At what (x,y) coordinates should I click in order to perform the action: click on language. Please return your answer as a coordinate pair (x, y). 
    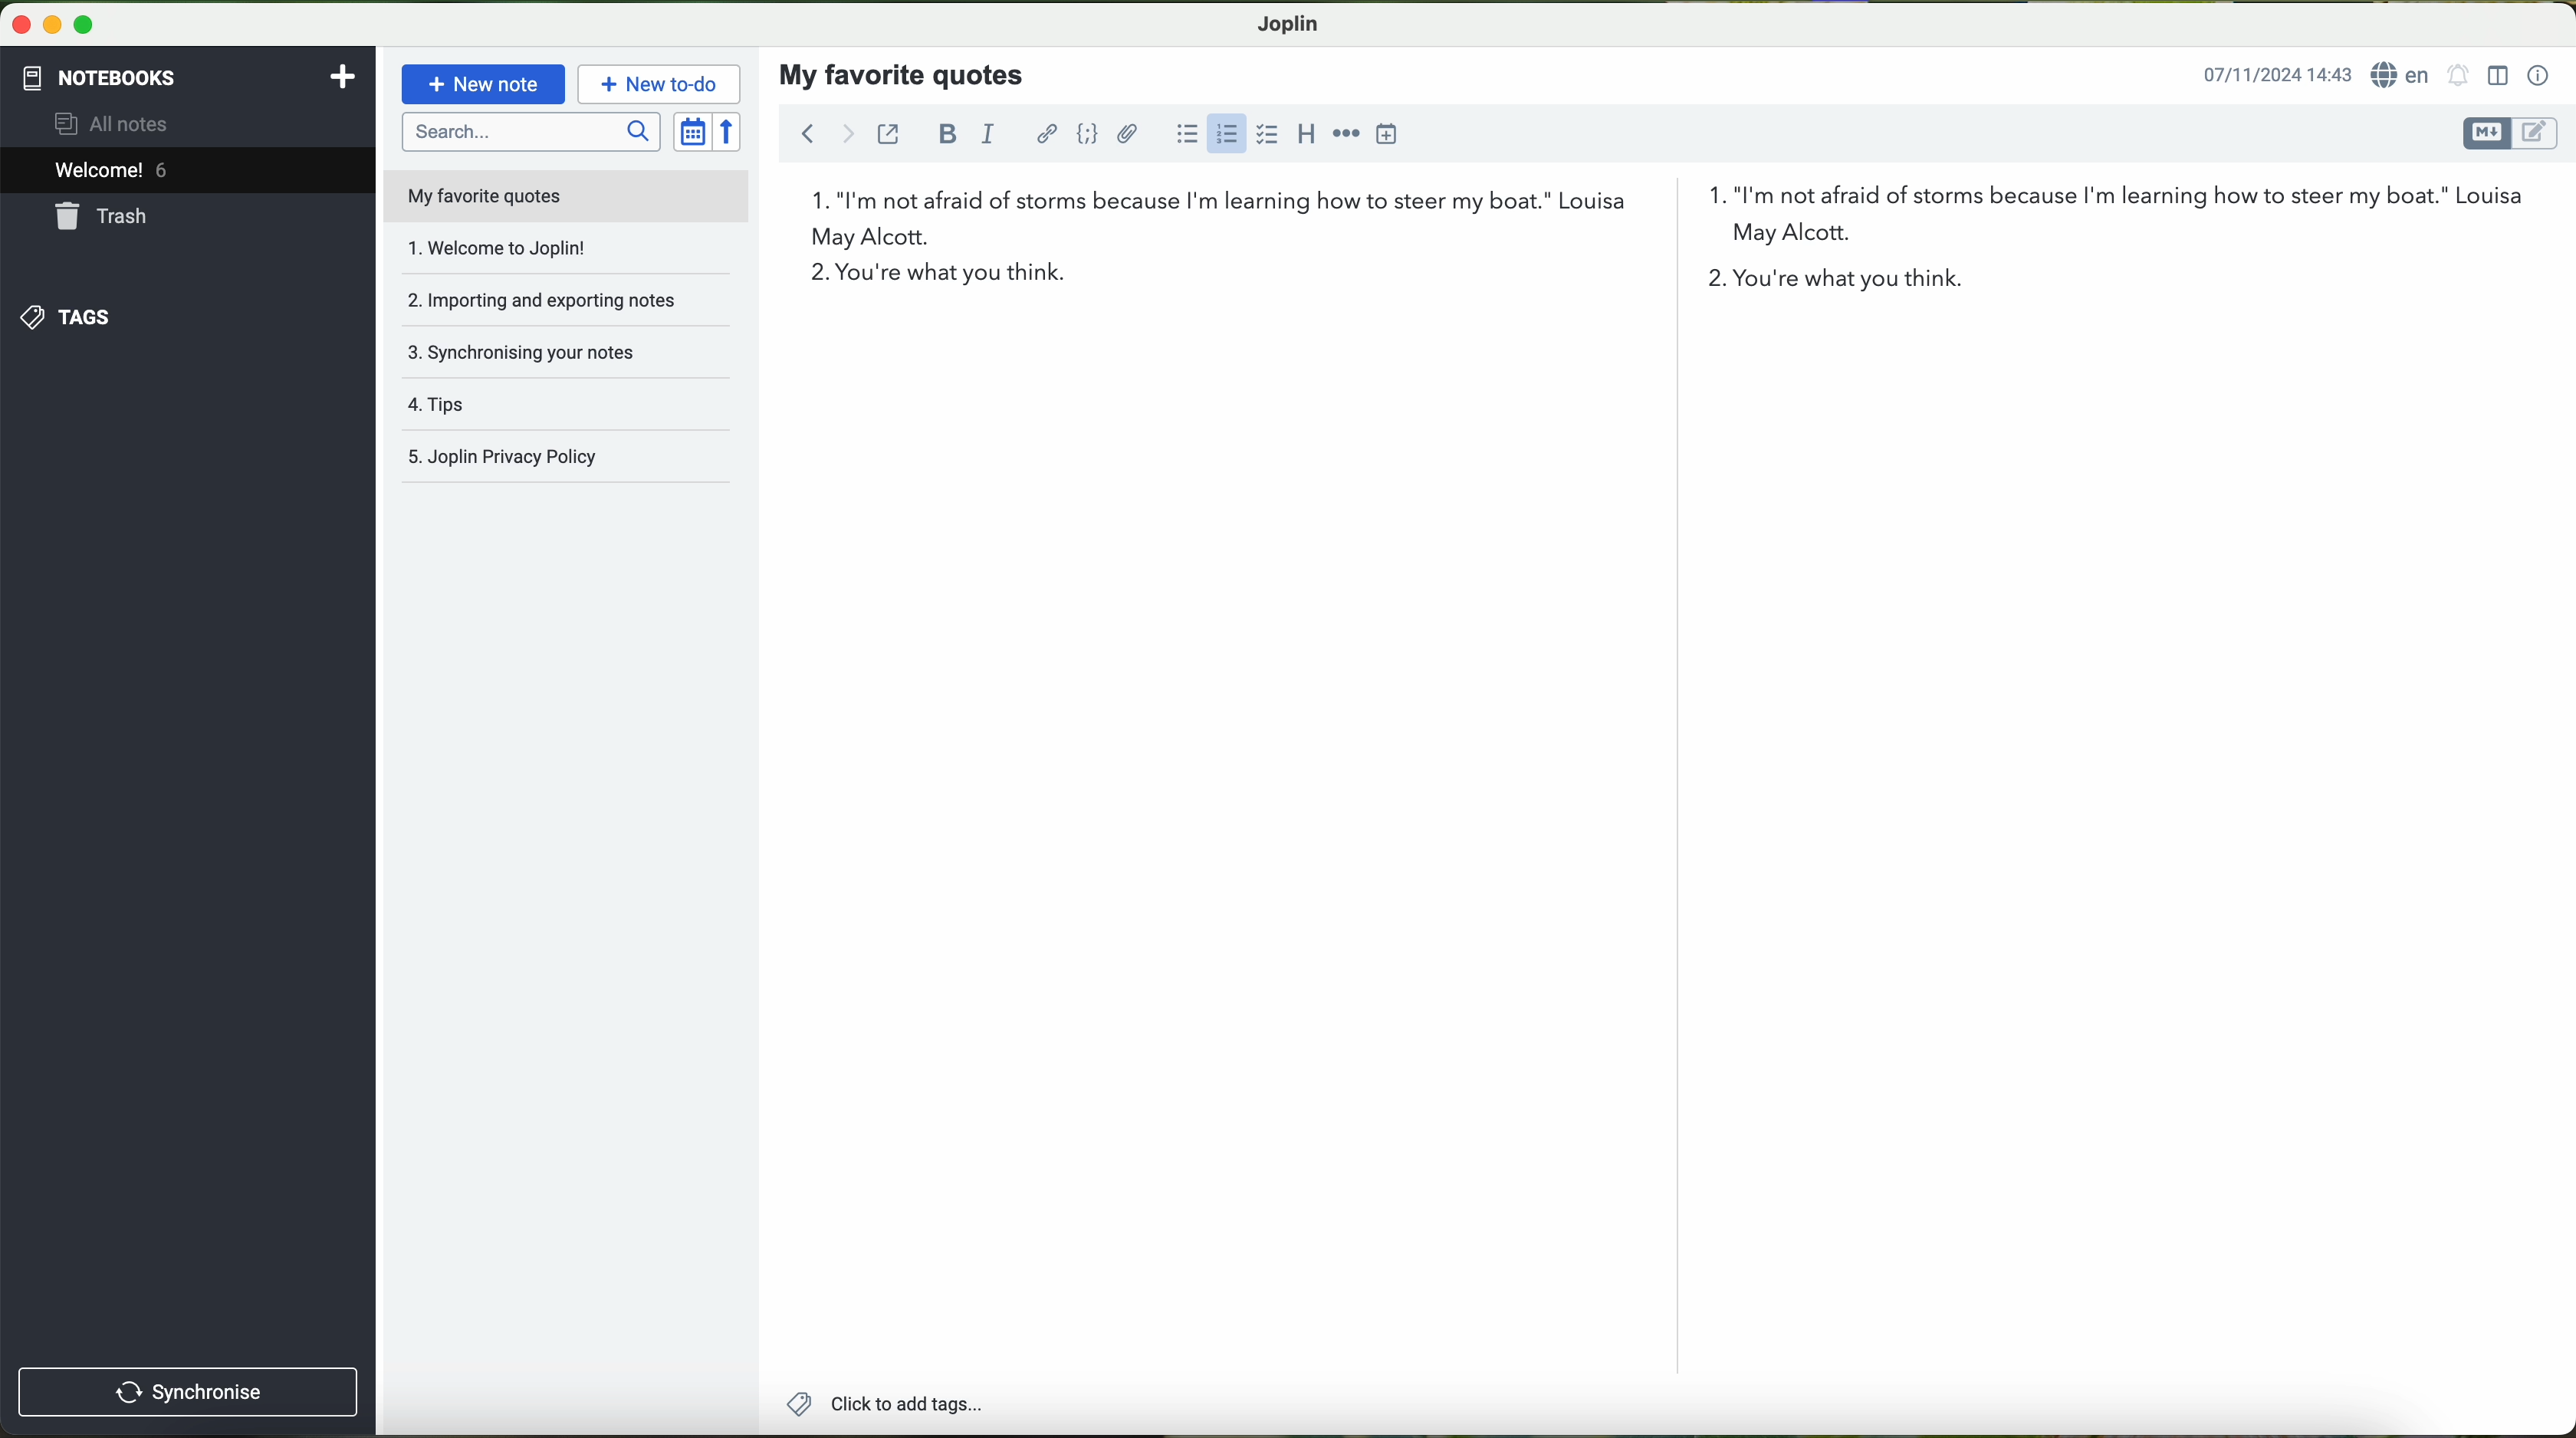
    Looking at the image, I should click on (2404, 74).